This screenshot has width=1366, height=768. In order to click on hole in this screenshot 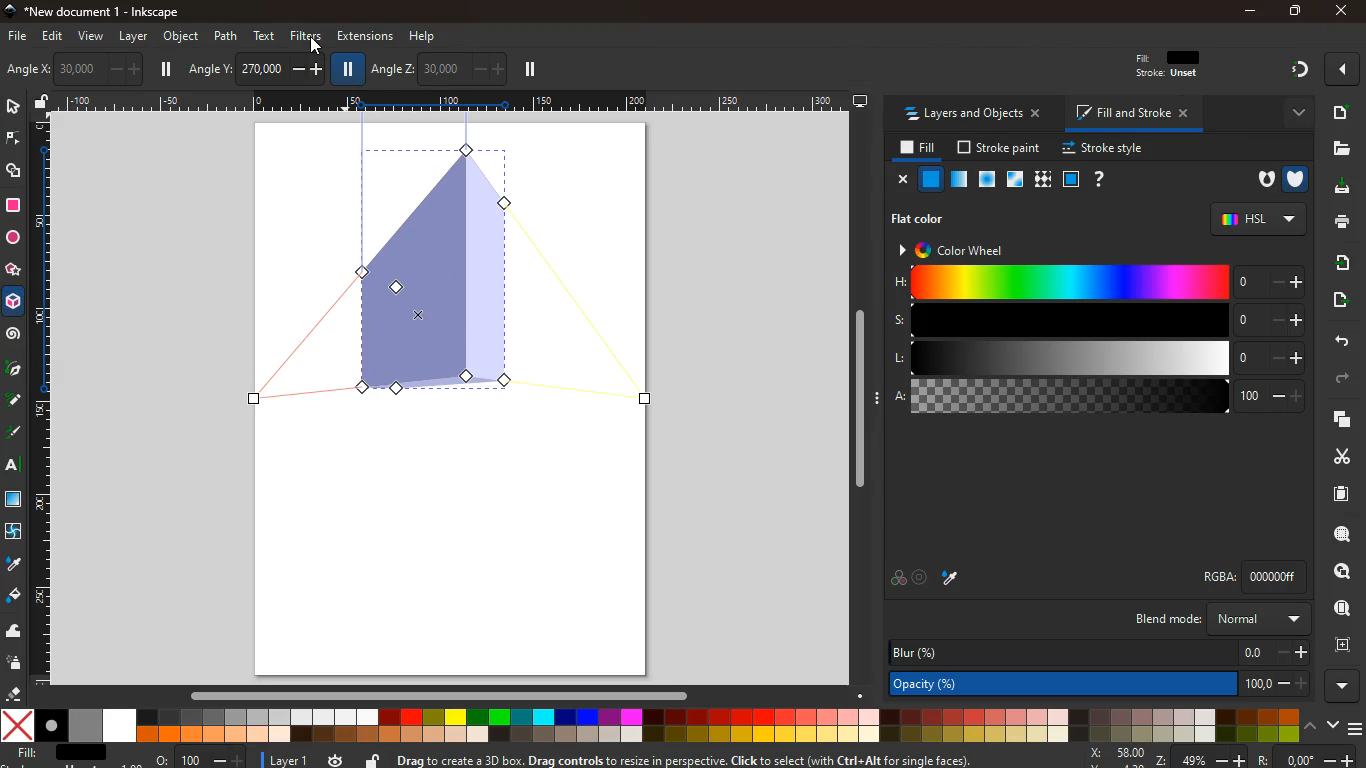, I will do `click(1259, 180)`.